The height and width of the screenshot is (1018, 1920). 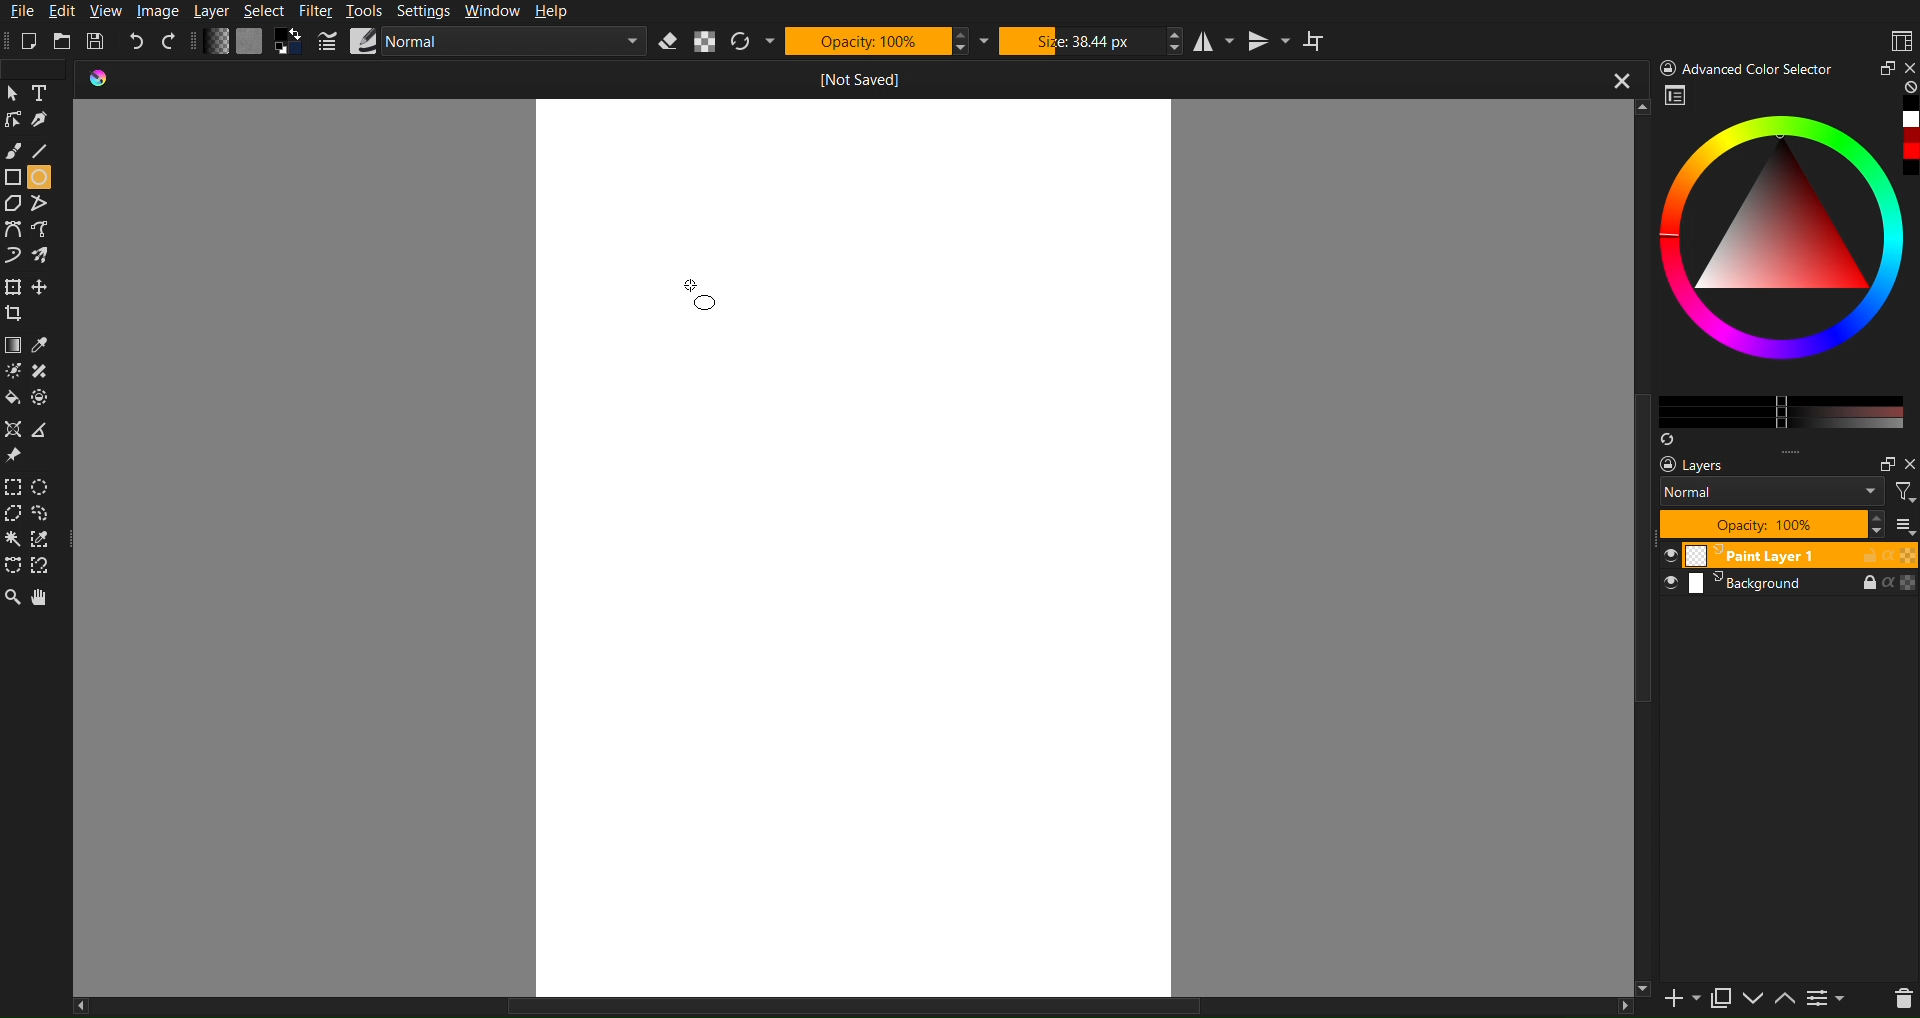 I want to click on Normal, so click(x=1773, y=491).